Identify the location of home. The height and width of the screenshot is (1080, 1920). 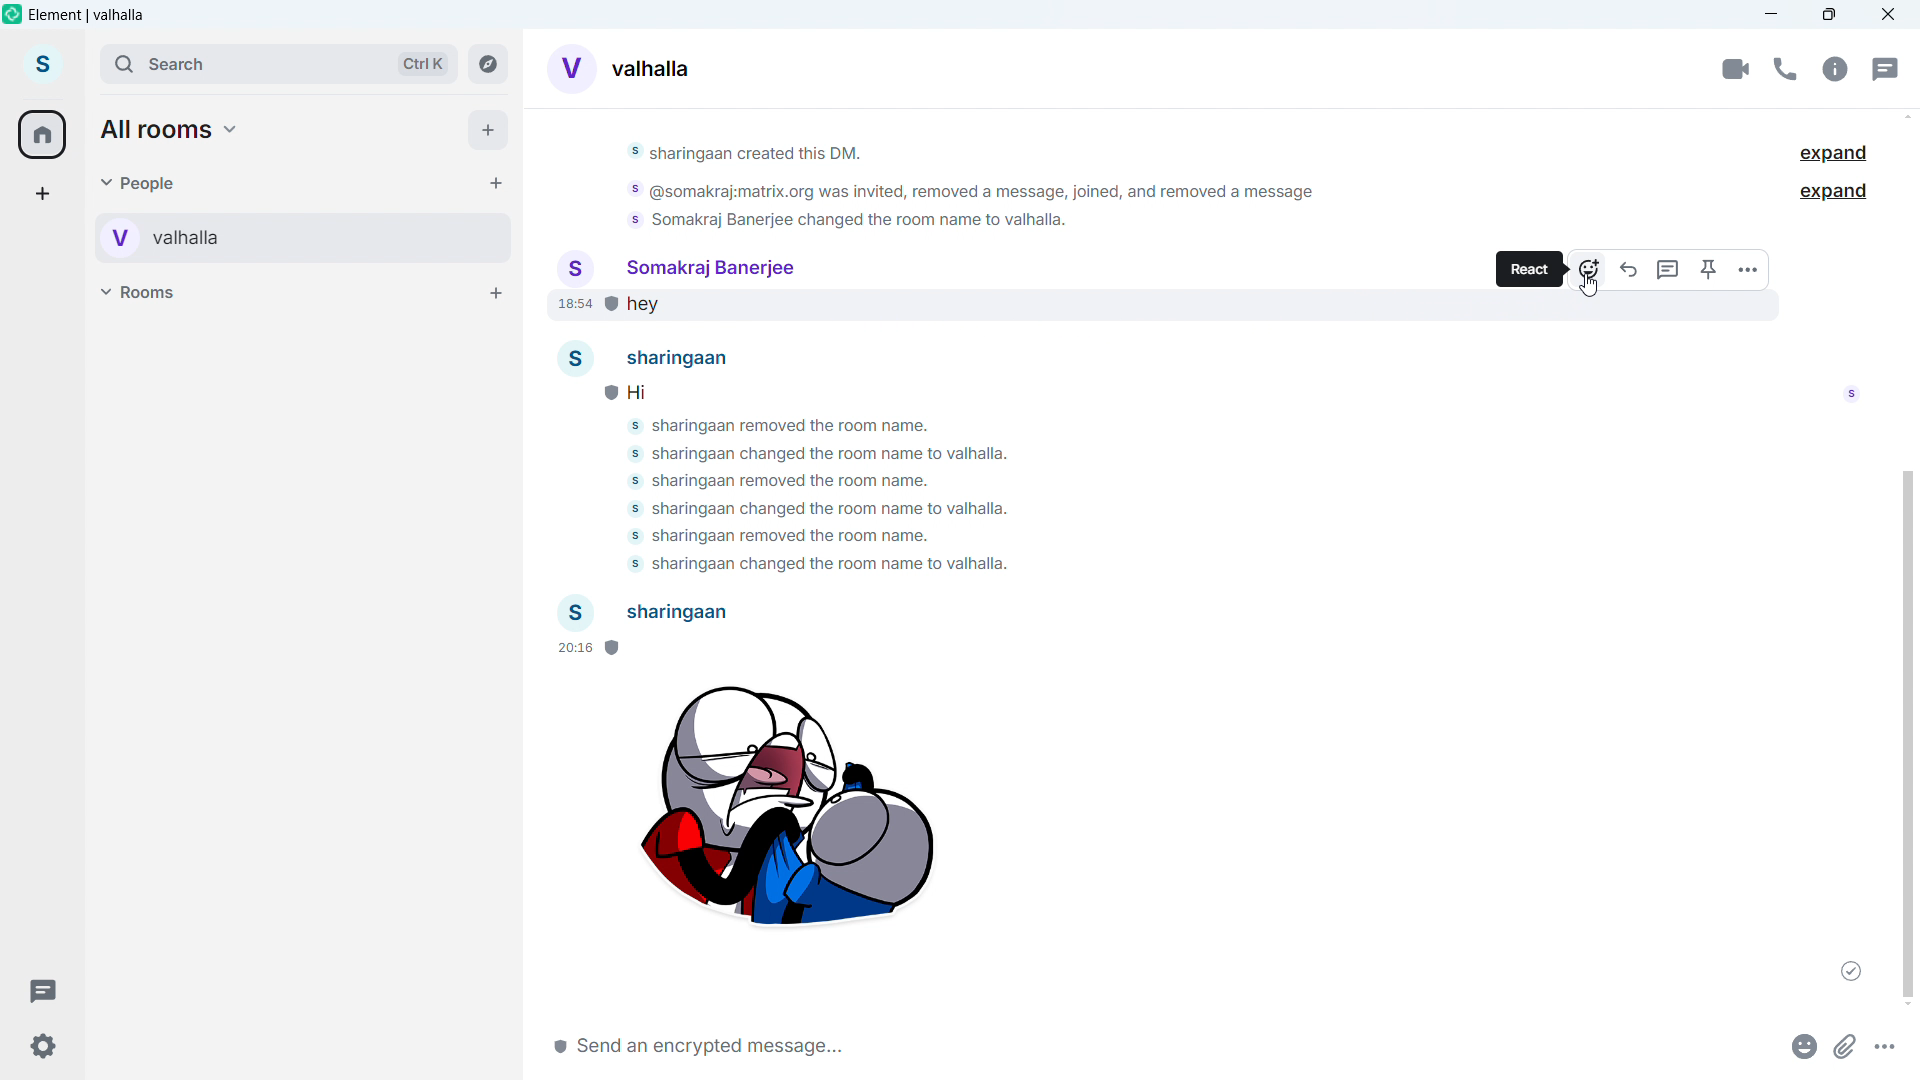
(43, 135).